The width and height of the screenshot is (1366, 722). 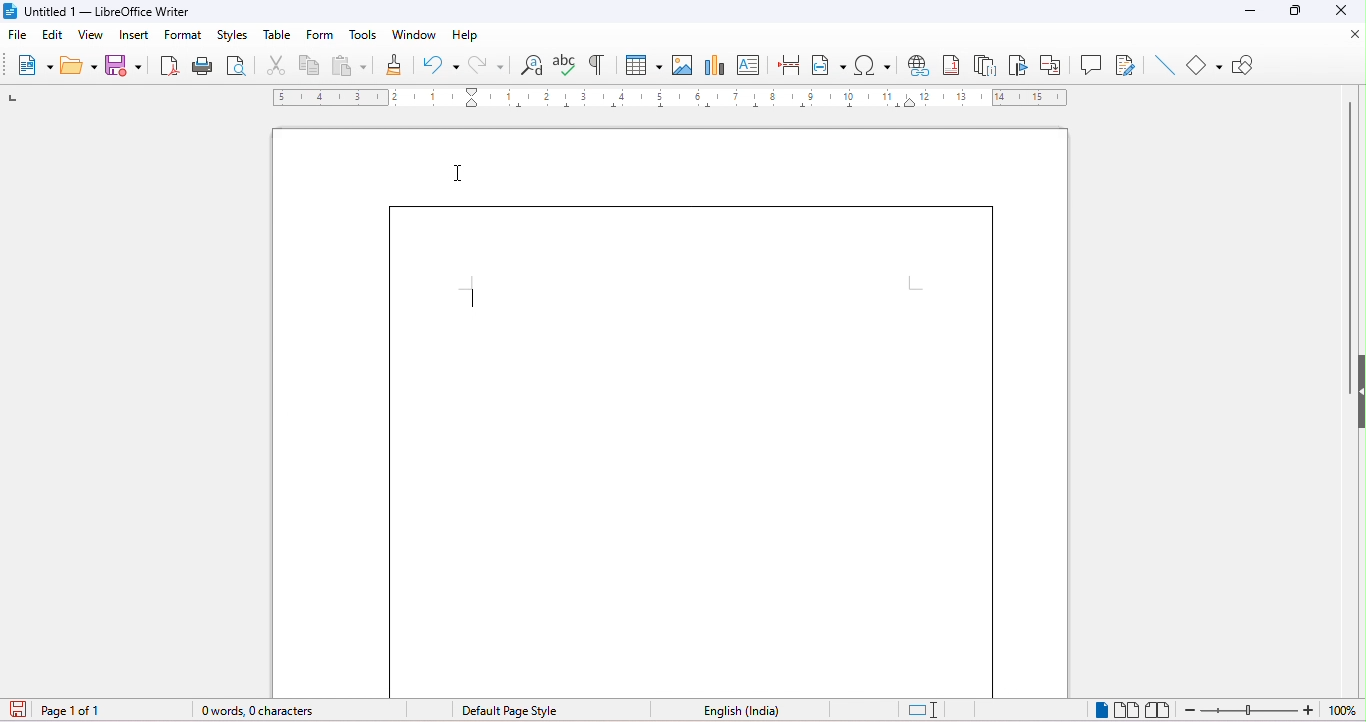 I want to click on standard selection, so click(x=923, y=710).